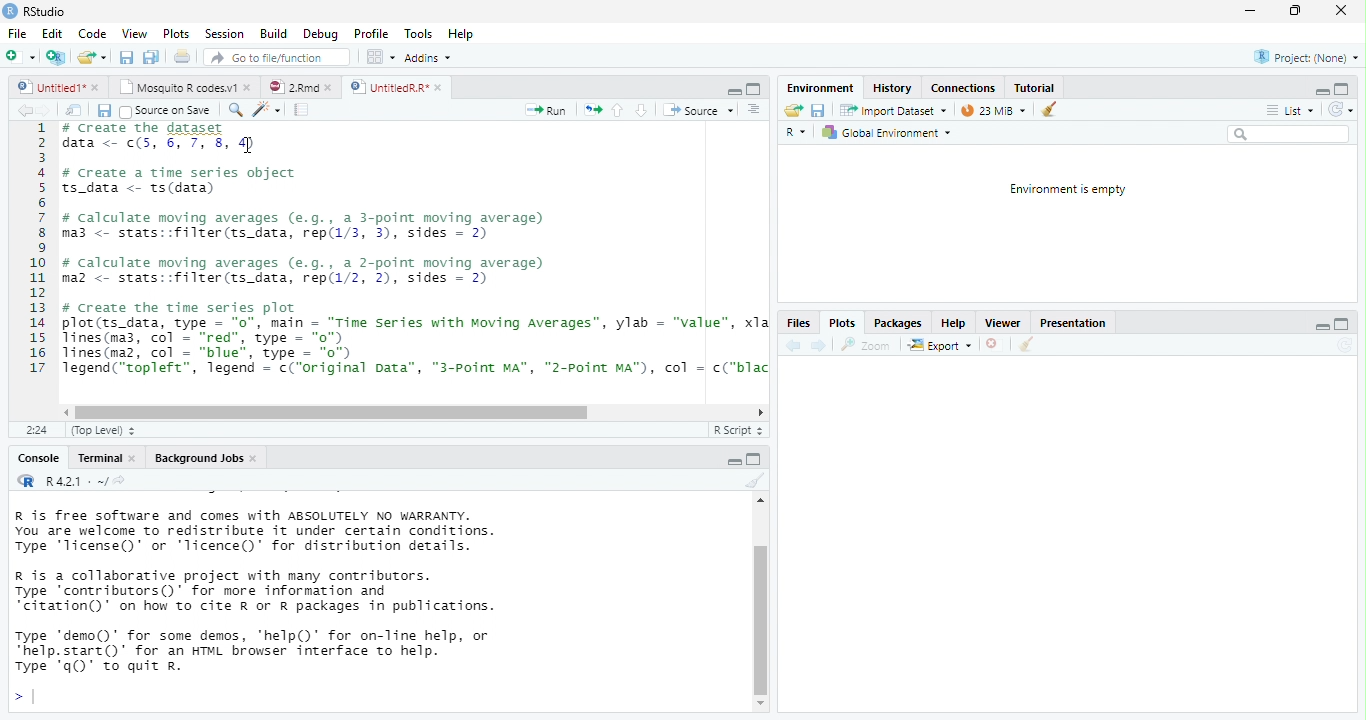  I want to click on Connections, so click(962, 88).